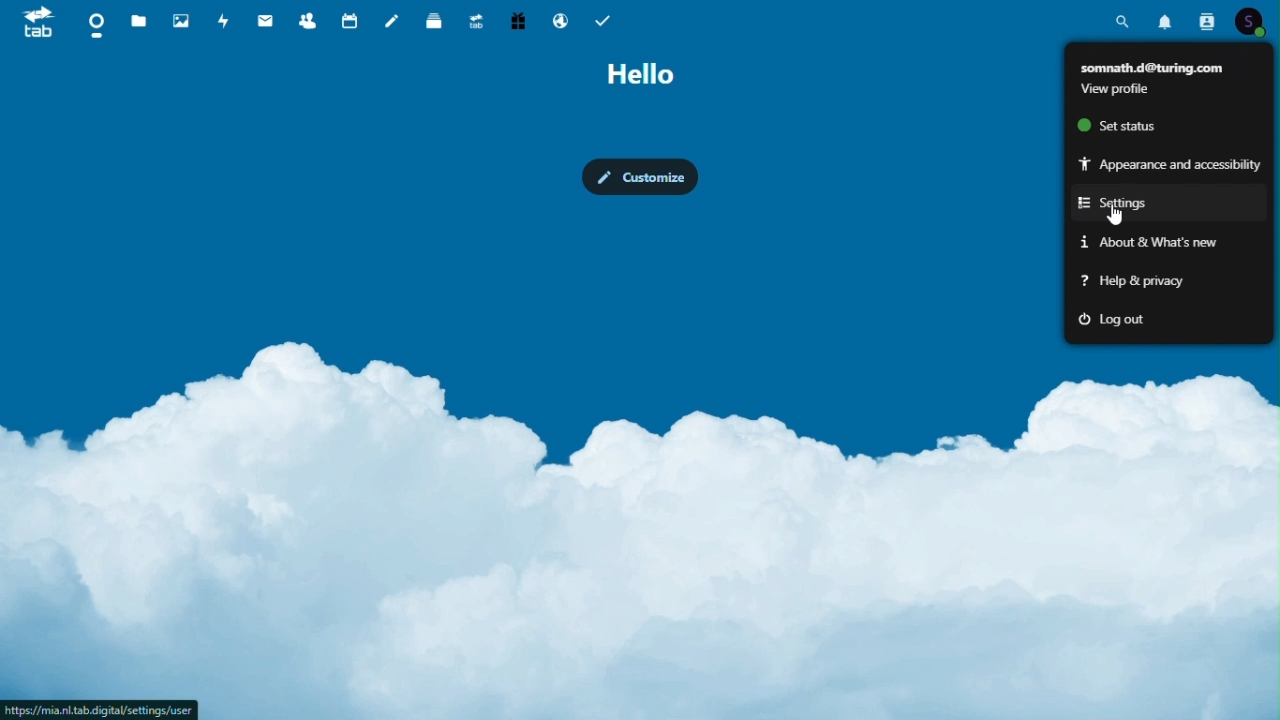 This screenshot has width=1280, height=720. I want to click on Settings, so click(1142, 203).